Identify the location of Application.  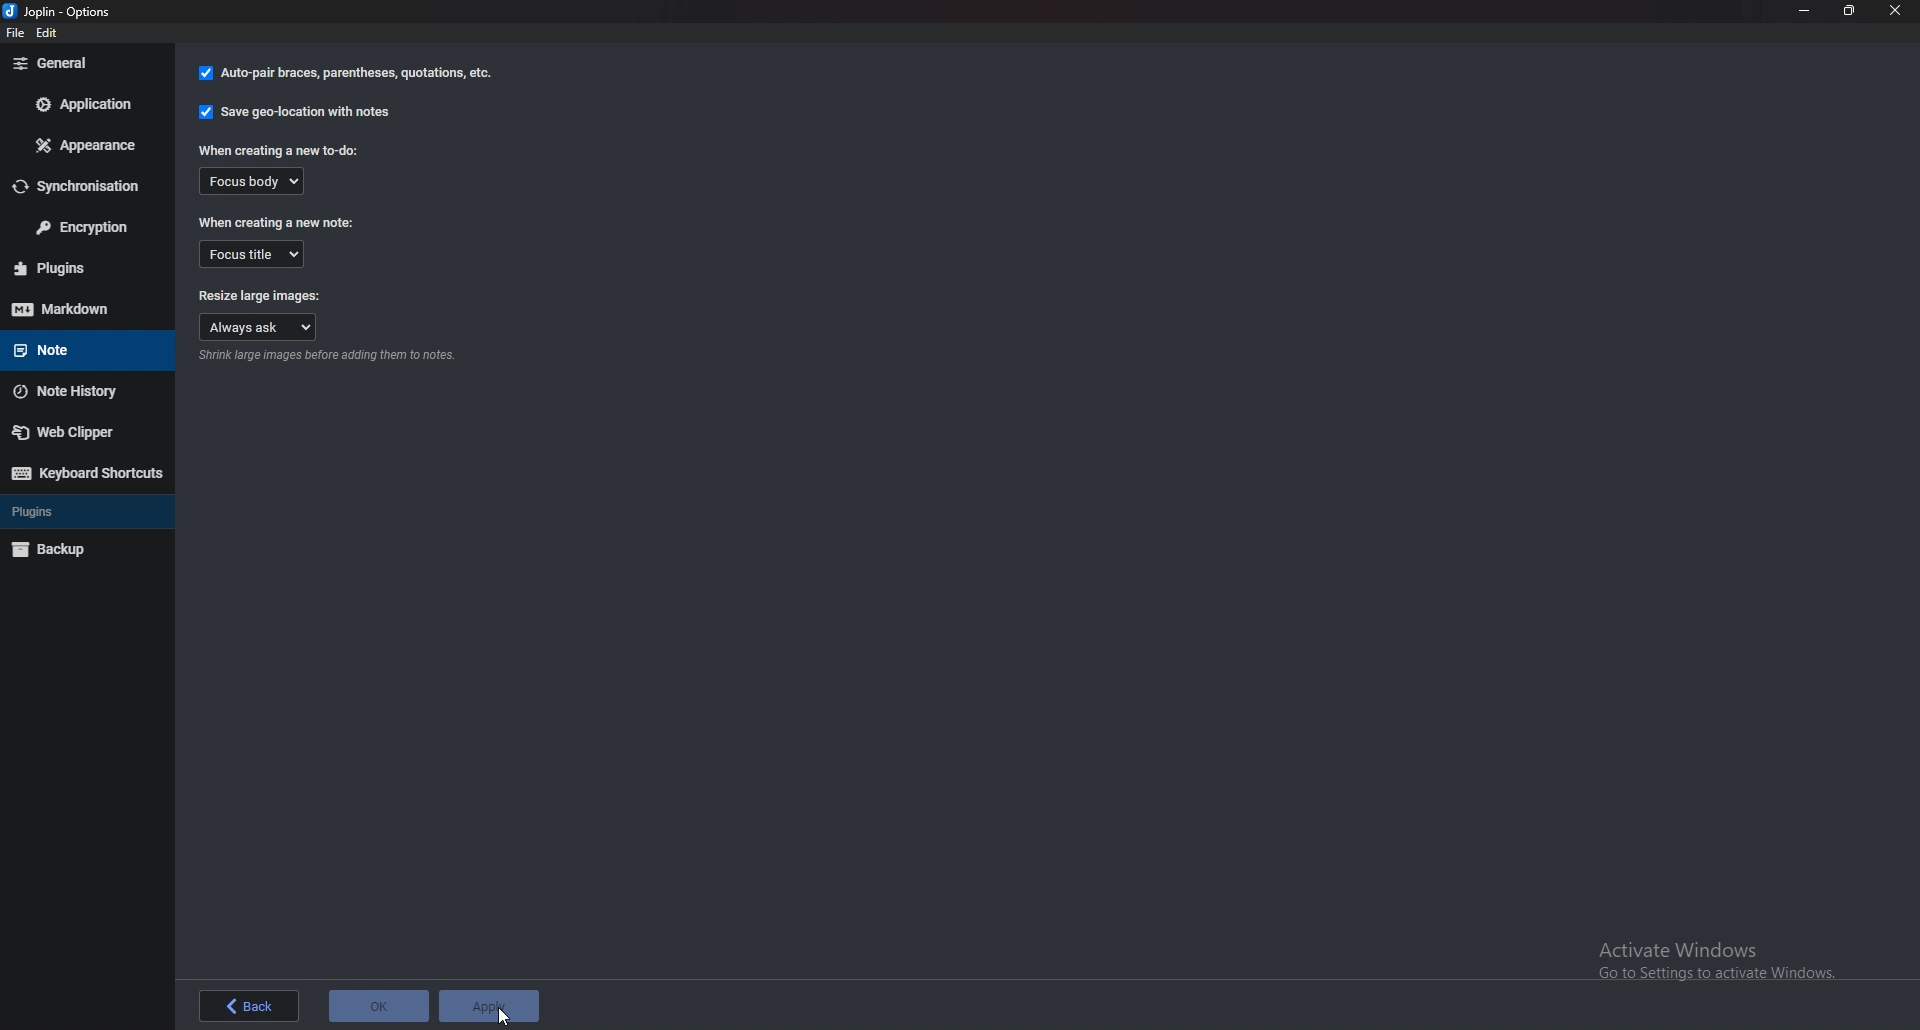
(81, 103).